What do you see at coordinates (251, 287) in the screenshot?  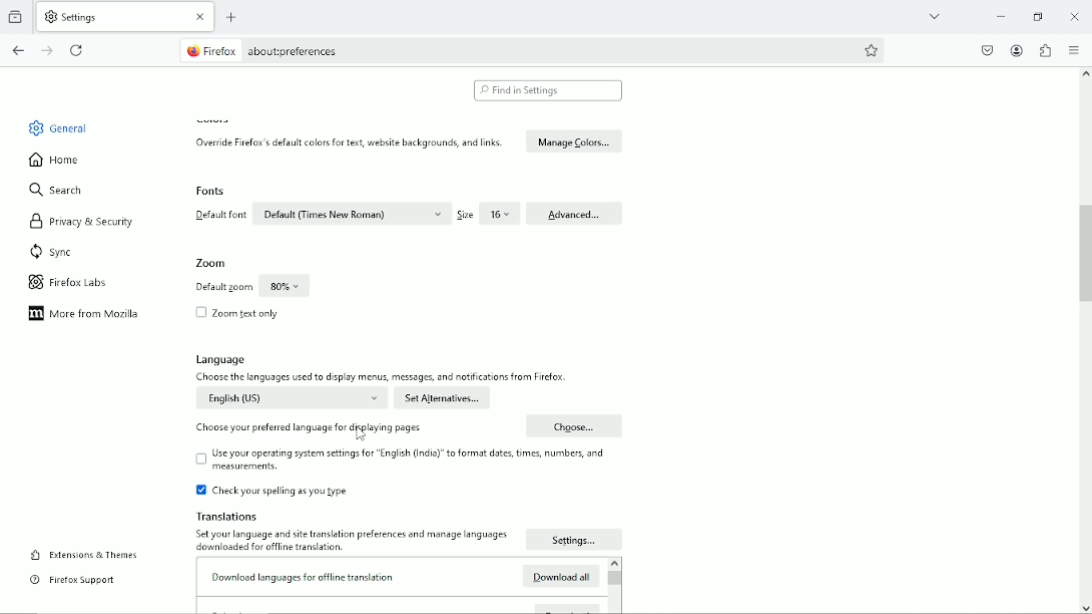 I see `Default zoom: 80%` at bounding box center [251, 287].